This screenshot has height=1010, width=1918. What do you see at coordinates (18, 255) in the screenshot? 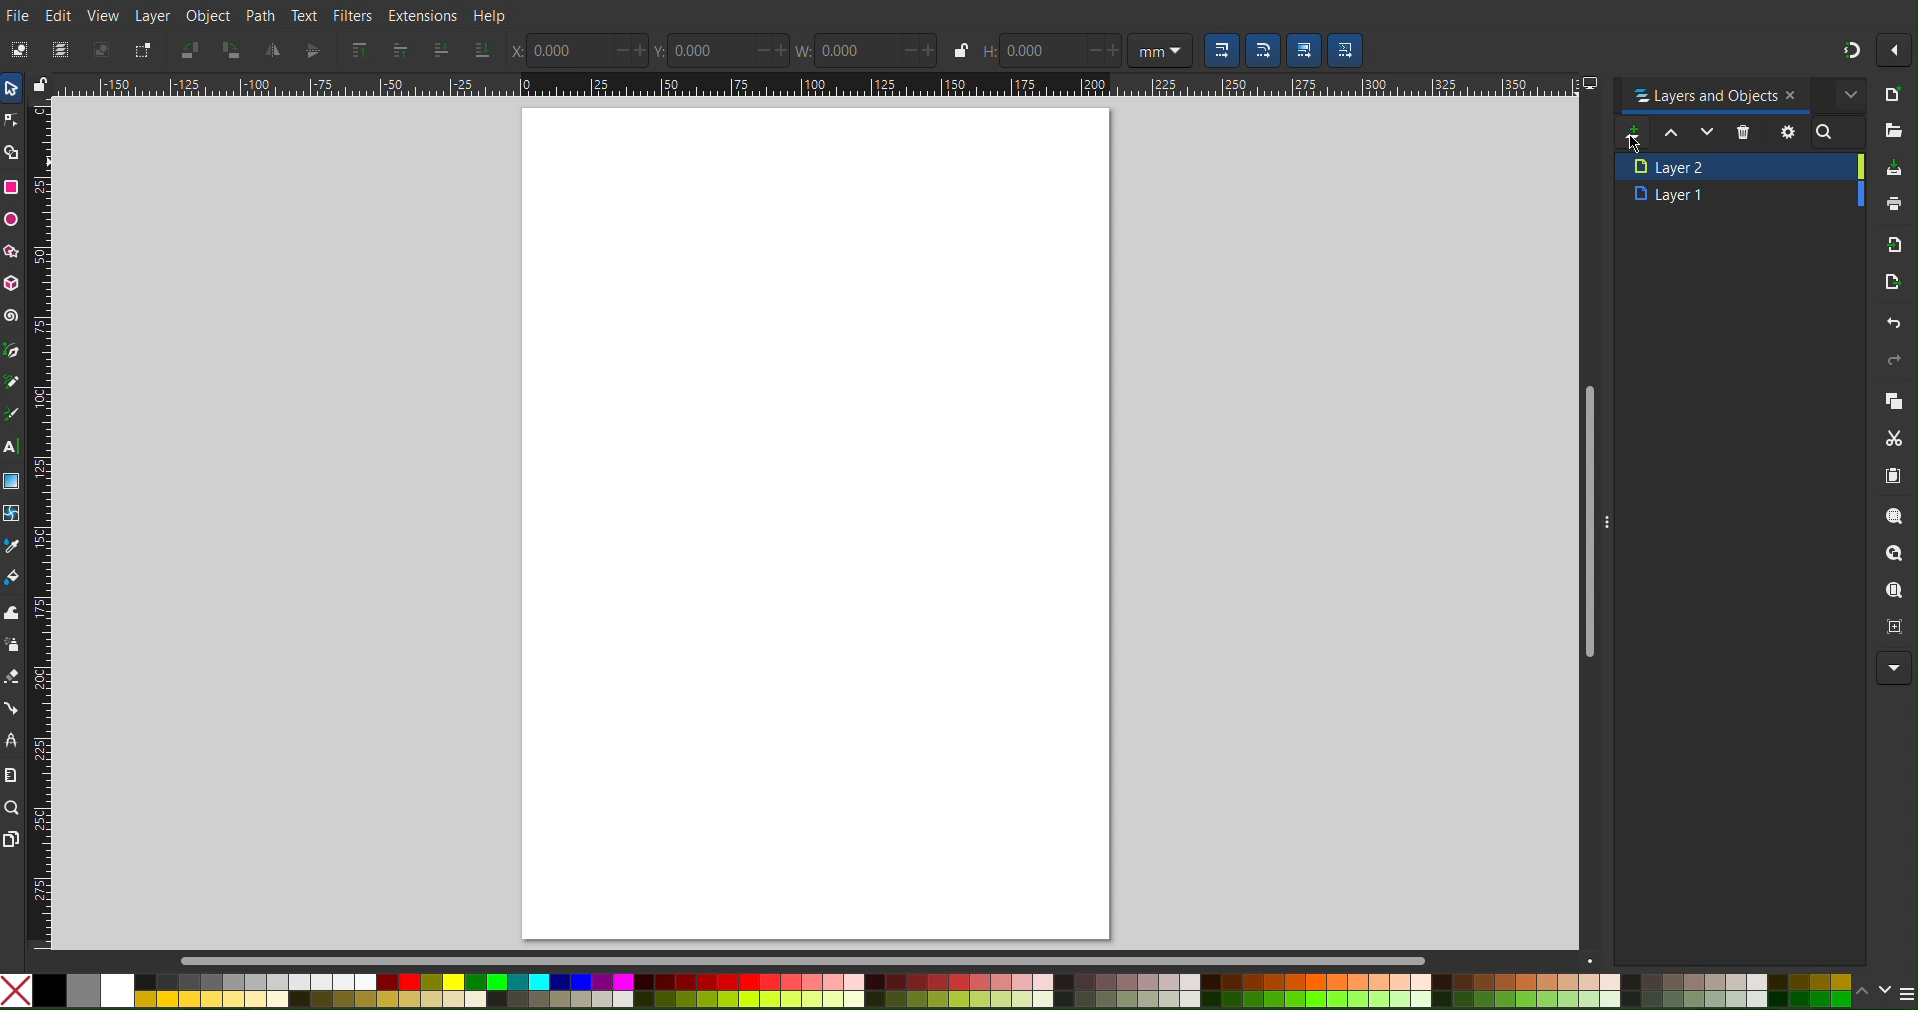
I see `Polygon` at bounding box center [18, 255].